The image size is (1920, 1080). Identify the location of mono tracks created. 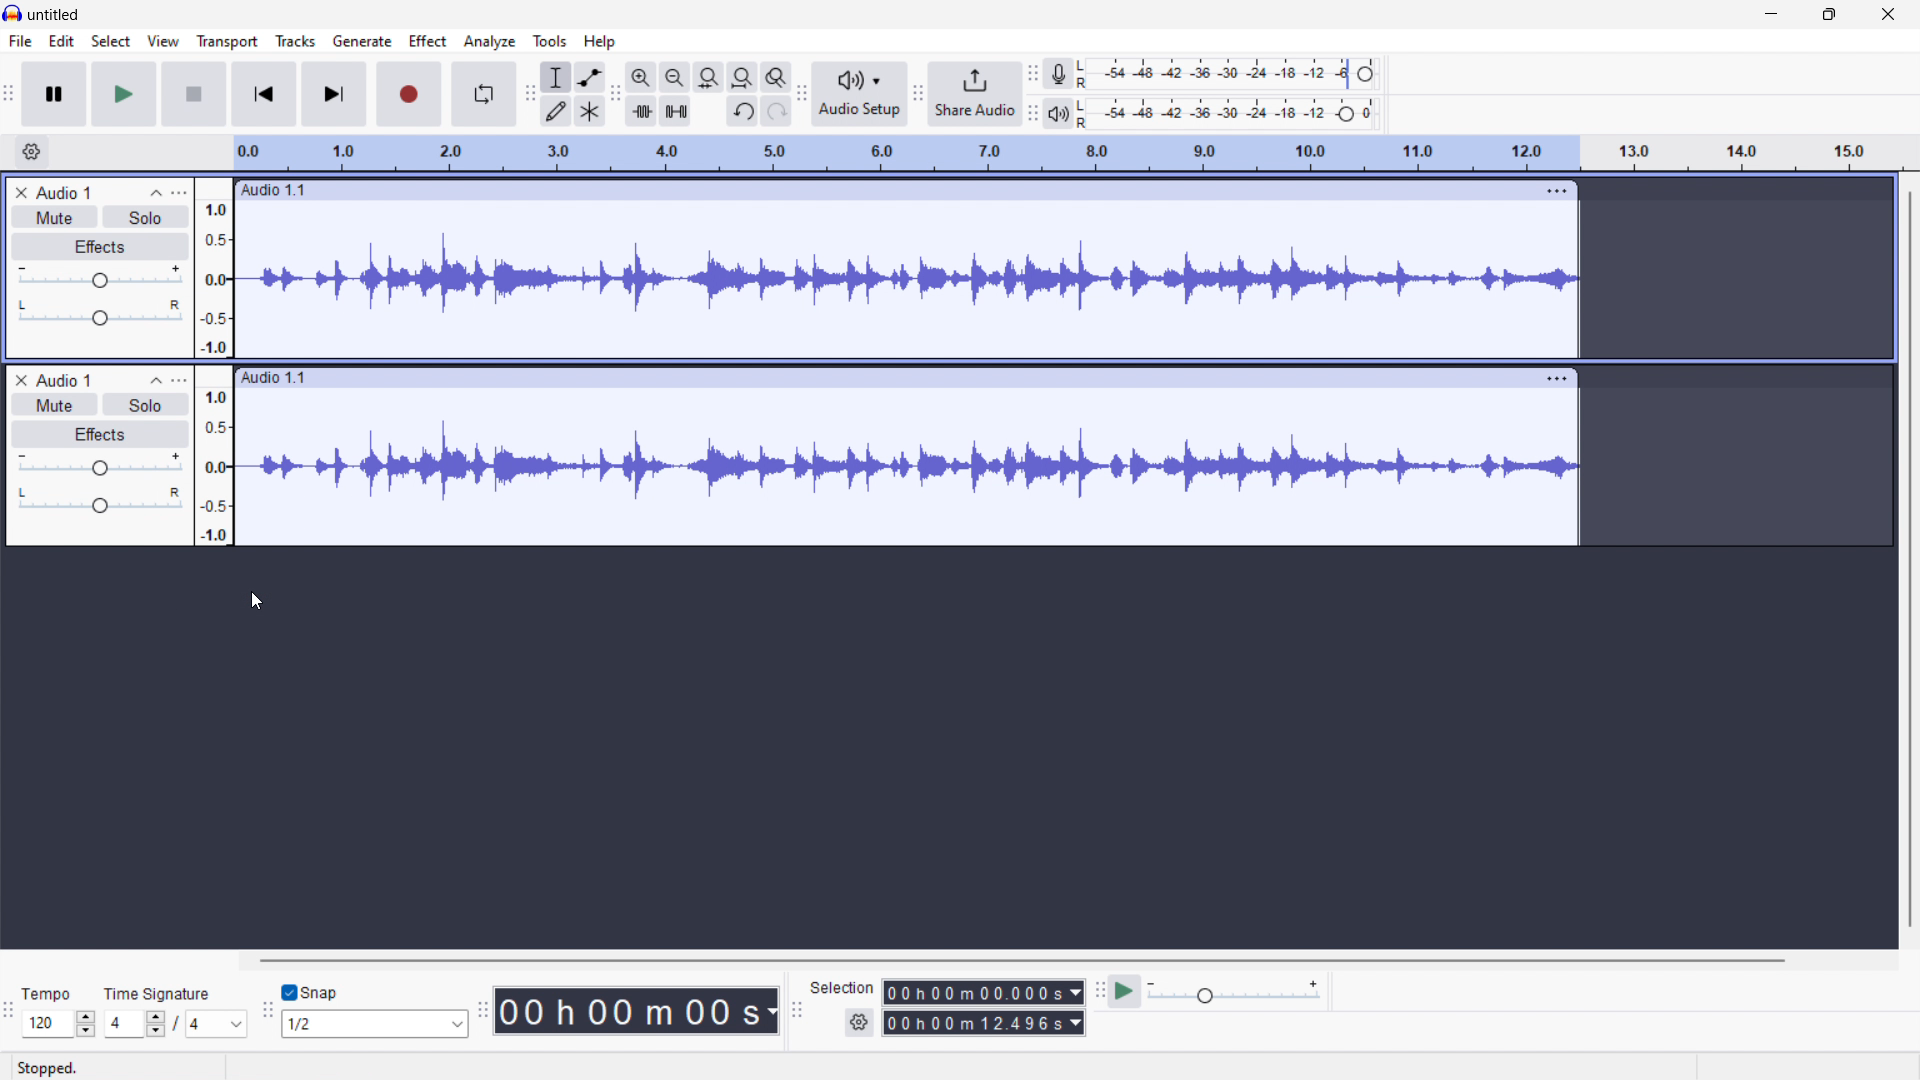
(912, 467).